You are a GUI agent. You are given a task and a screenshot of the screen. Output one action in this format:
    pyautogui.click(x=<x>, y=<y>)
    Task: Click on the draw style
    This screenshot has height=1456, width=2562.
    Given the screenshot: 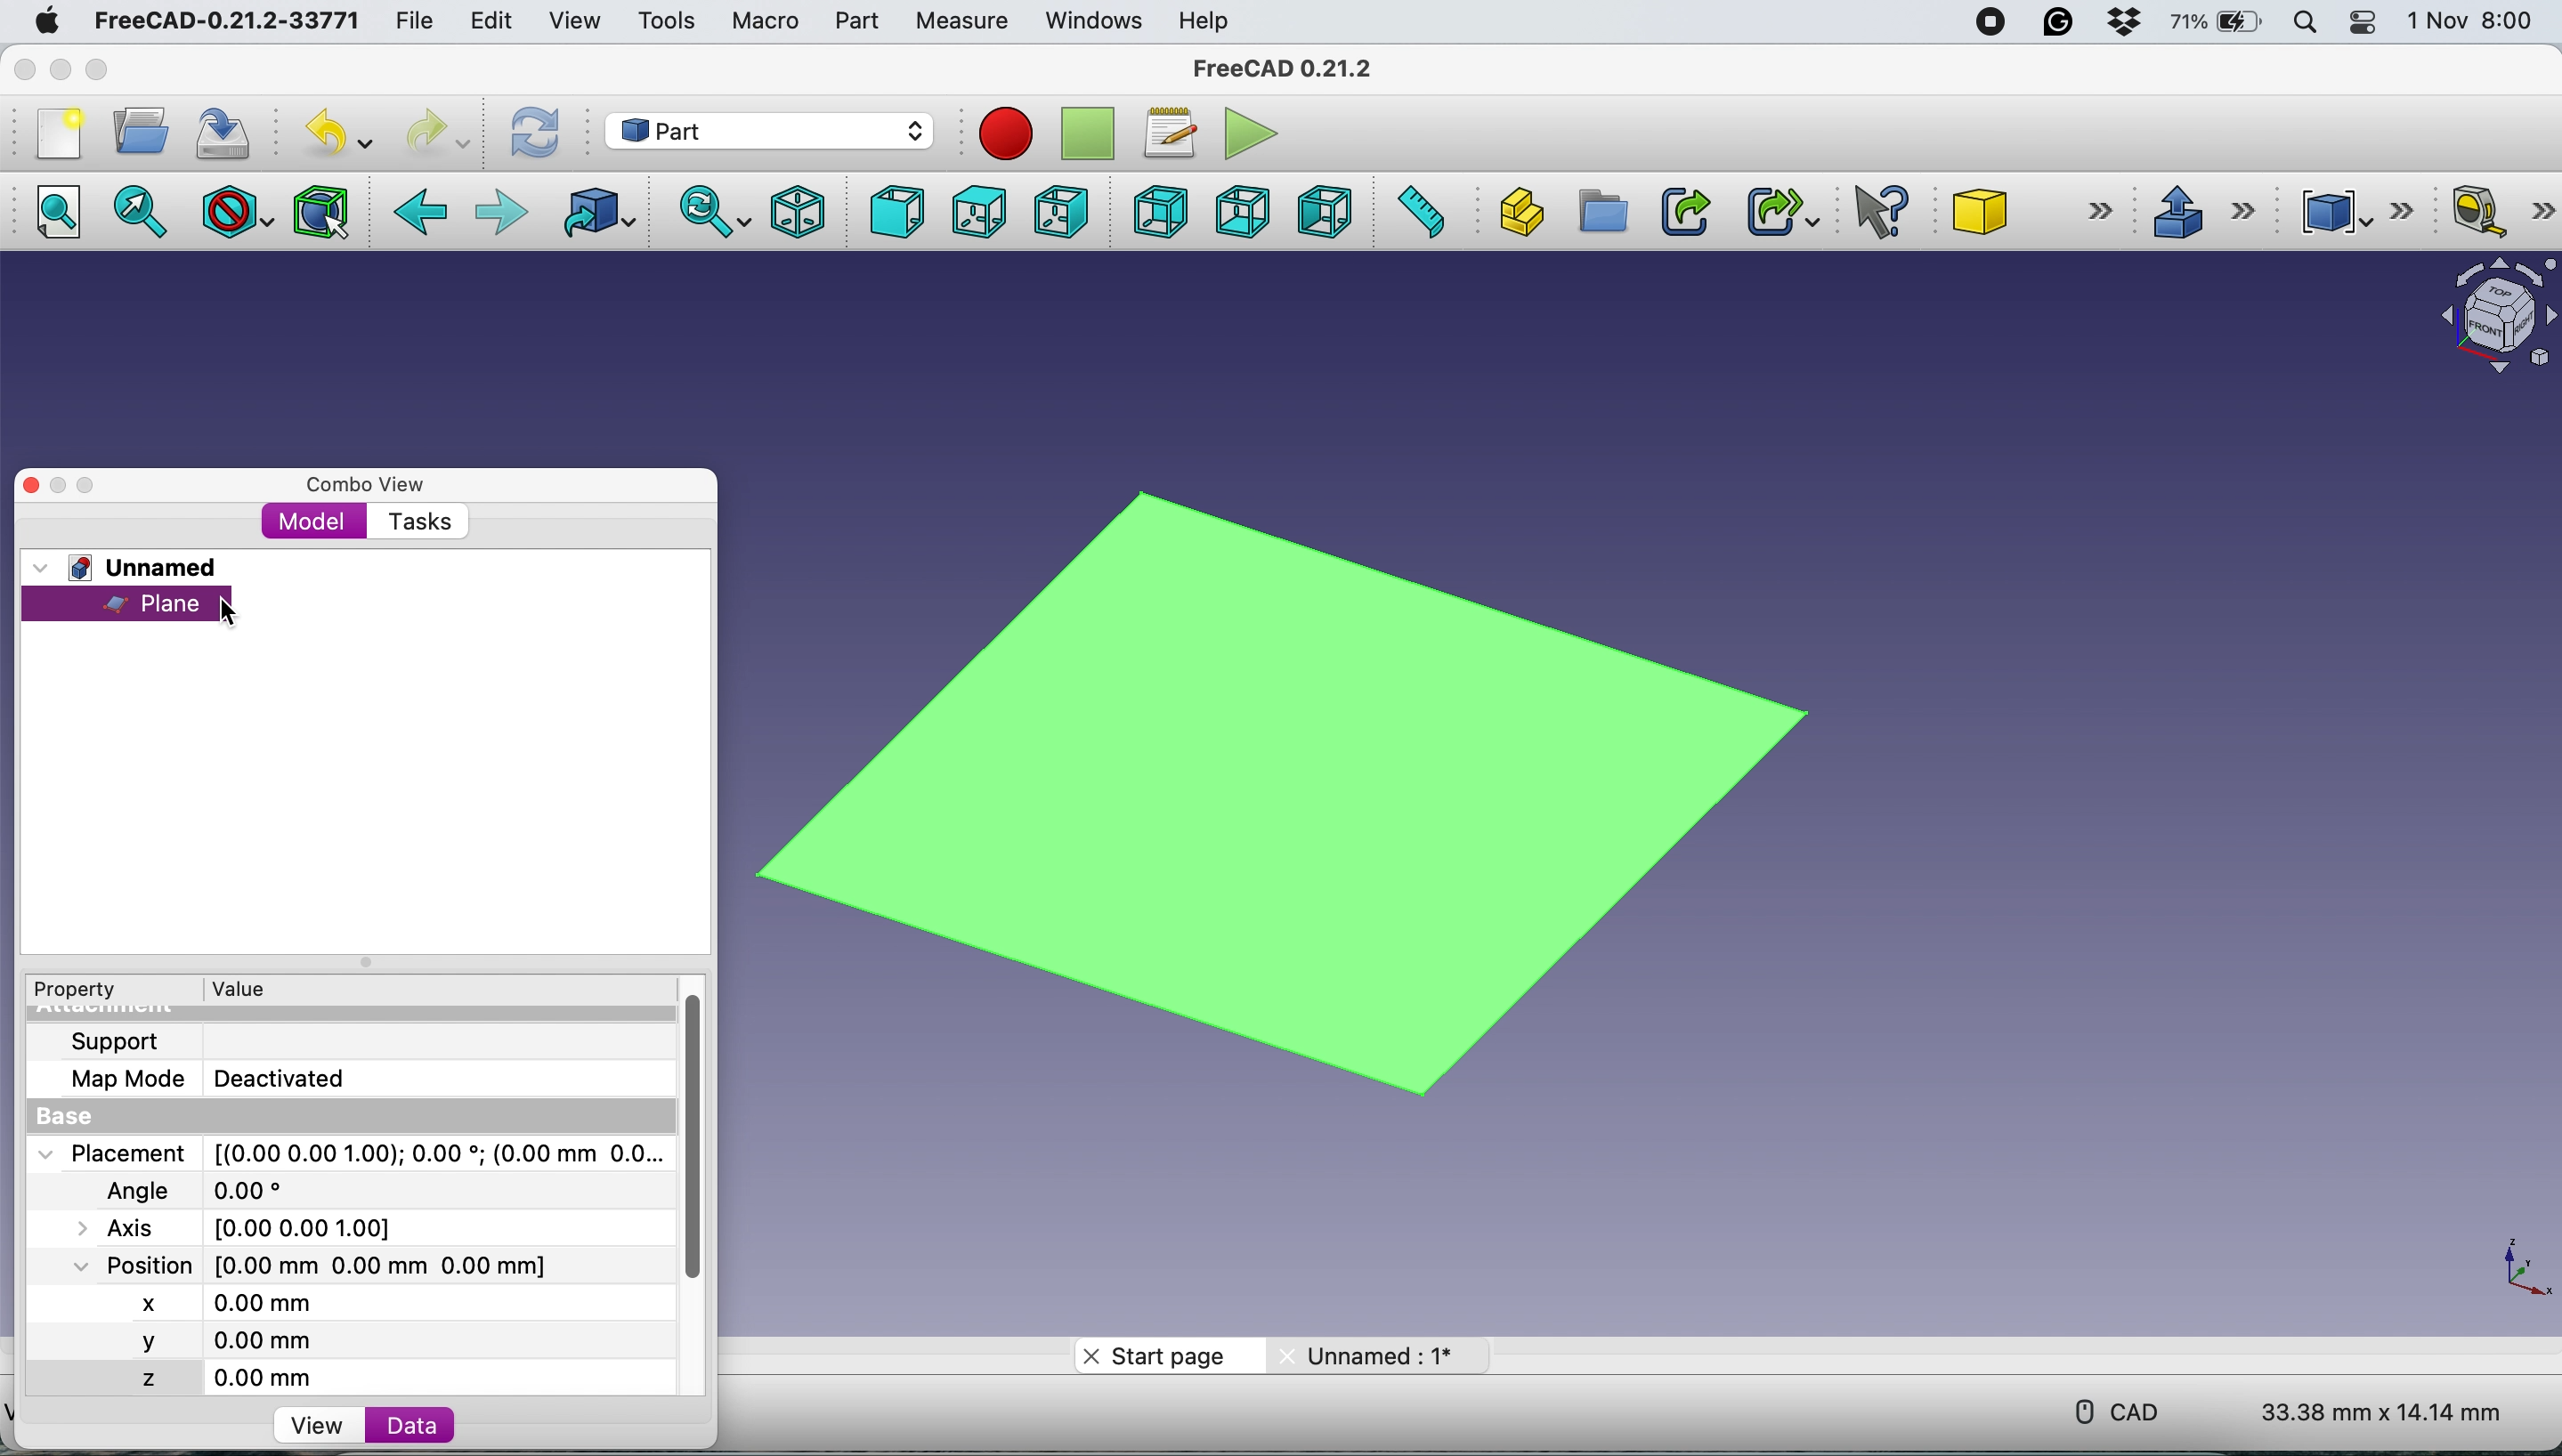 What is the action you would take?
    pyautogui.click(x=234, y=213)
    